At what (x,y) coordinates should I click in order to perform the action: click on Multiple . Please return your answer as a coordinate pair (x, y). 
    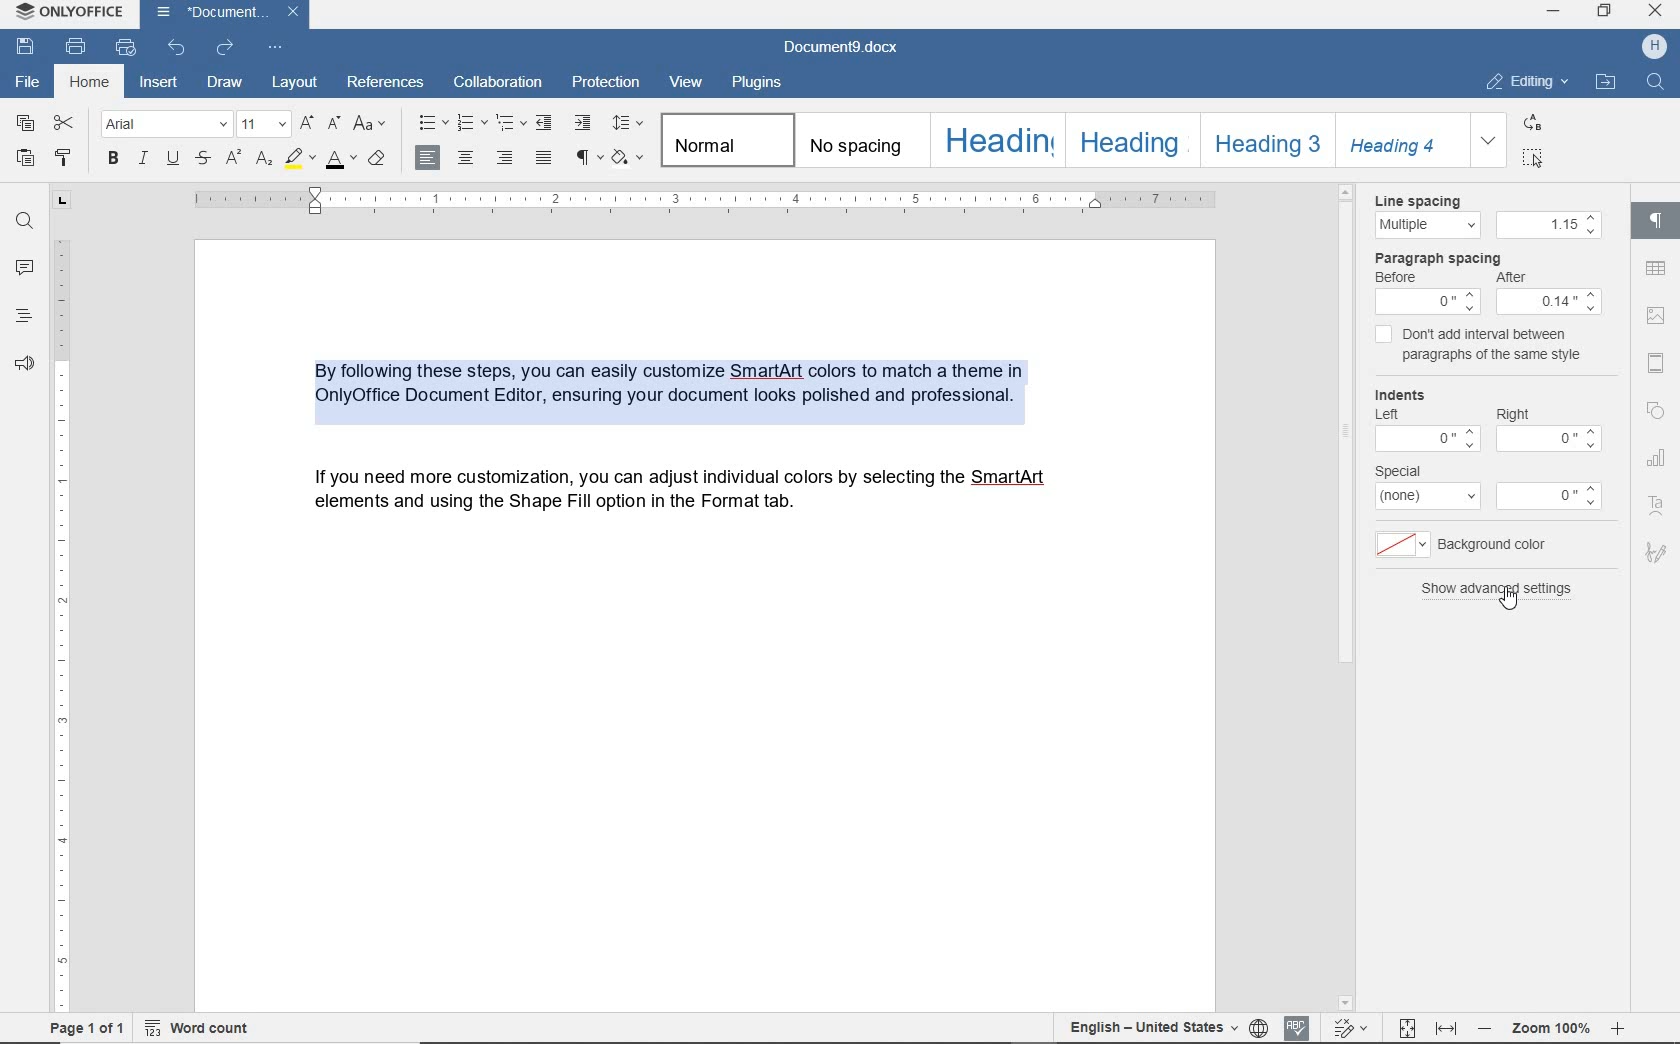
    Looking at the image, I should click on (1422, 225).